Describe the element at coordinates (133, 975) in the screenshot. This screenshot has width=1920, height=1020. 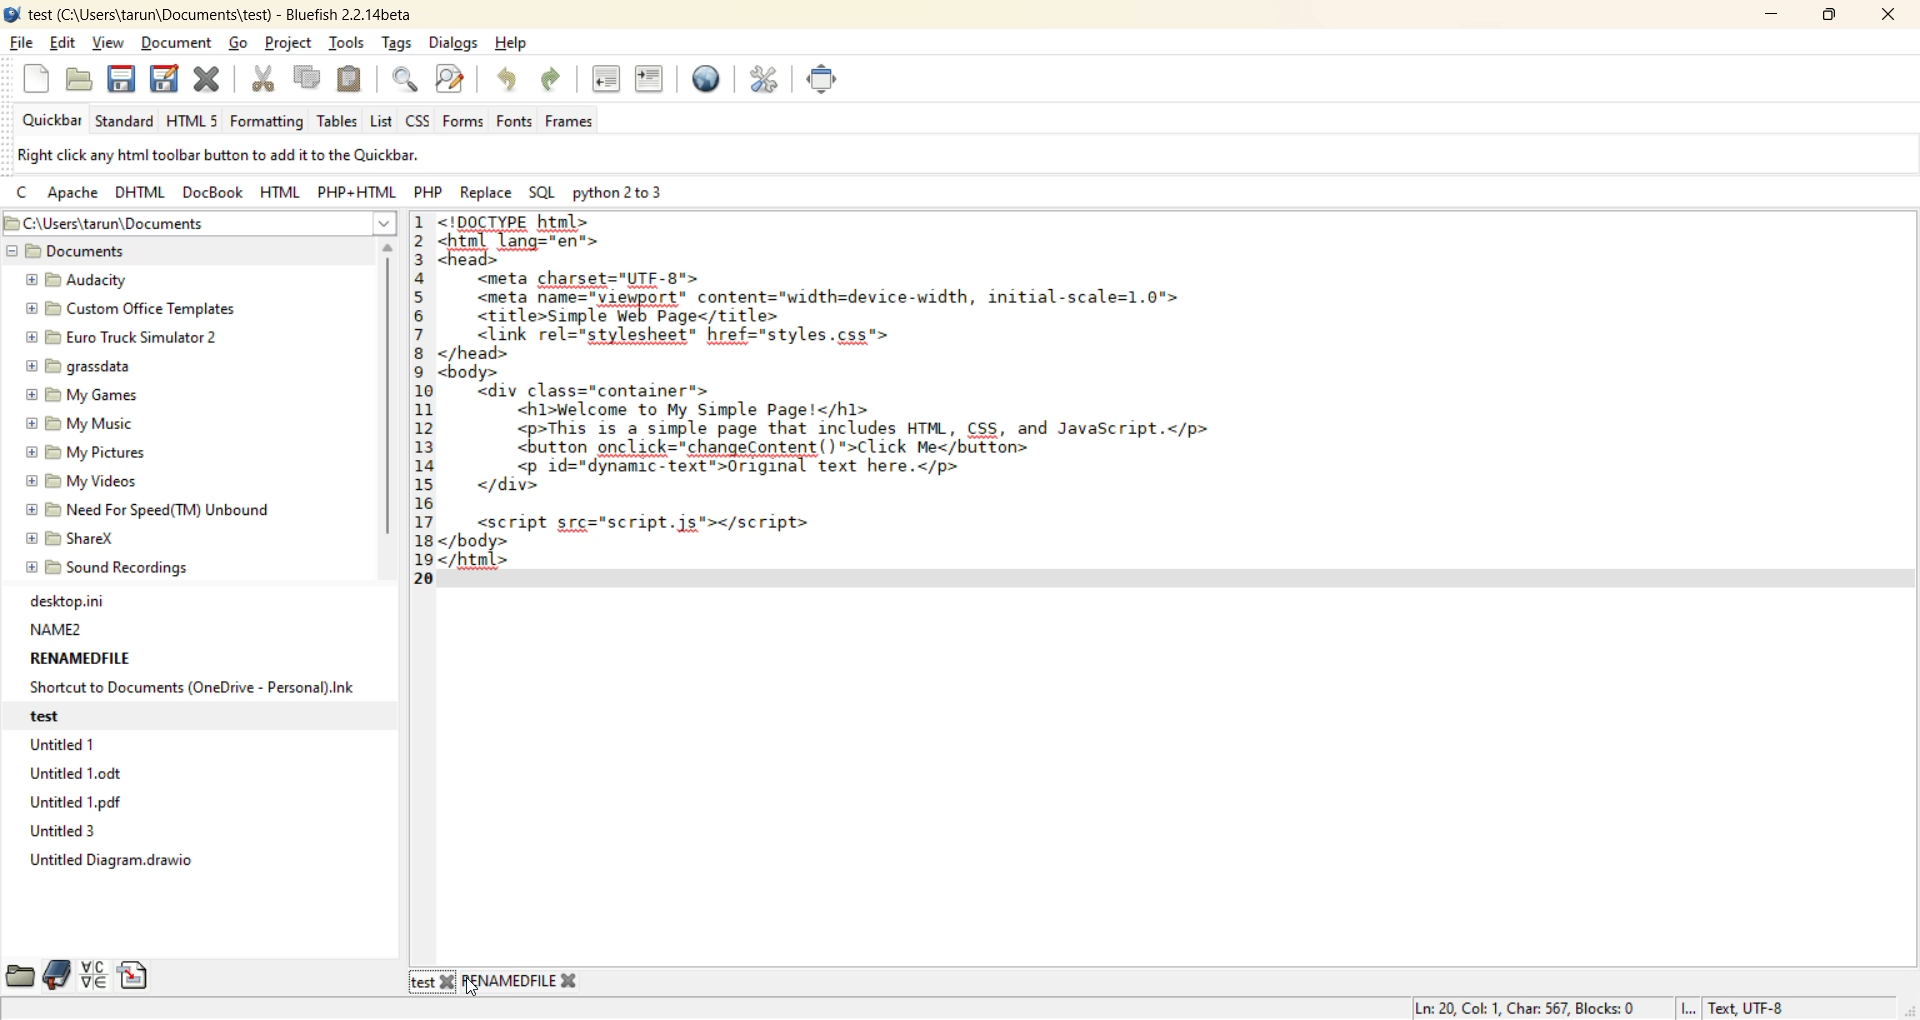
I see `snippets` at that location.